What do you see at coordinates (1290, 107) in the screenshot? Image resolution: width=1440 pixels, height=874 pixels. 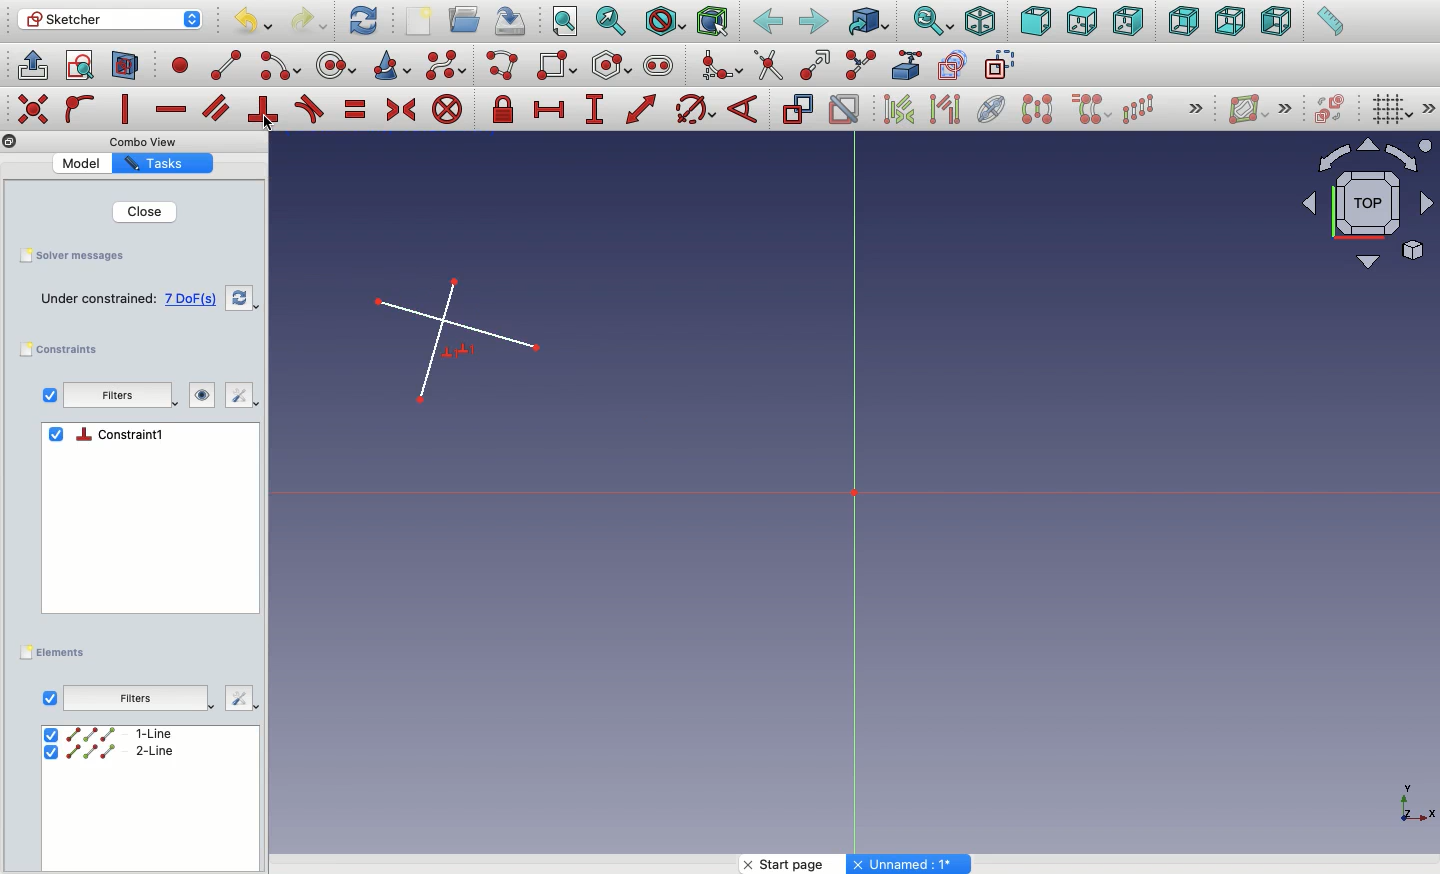 I see `` at bounding box center [1290, 107].